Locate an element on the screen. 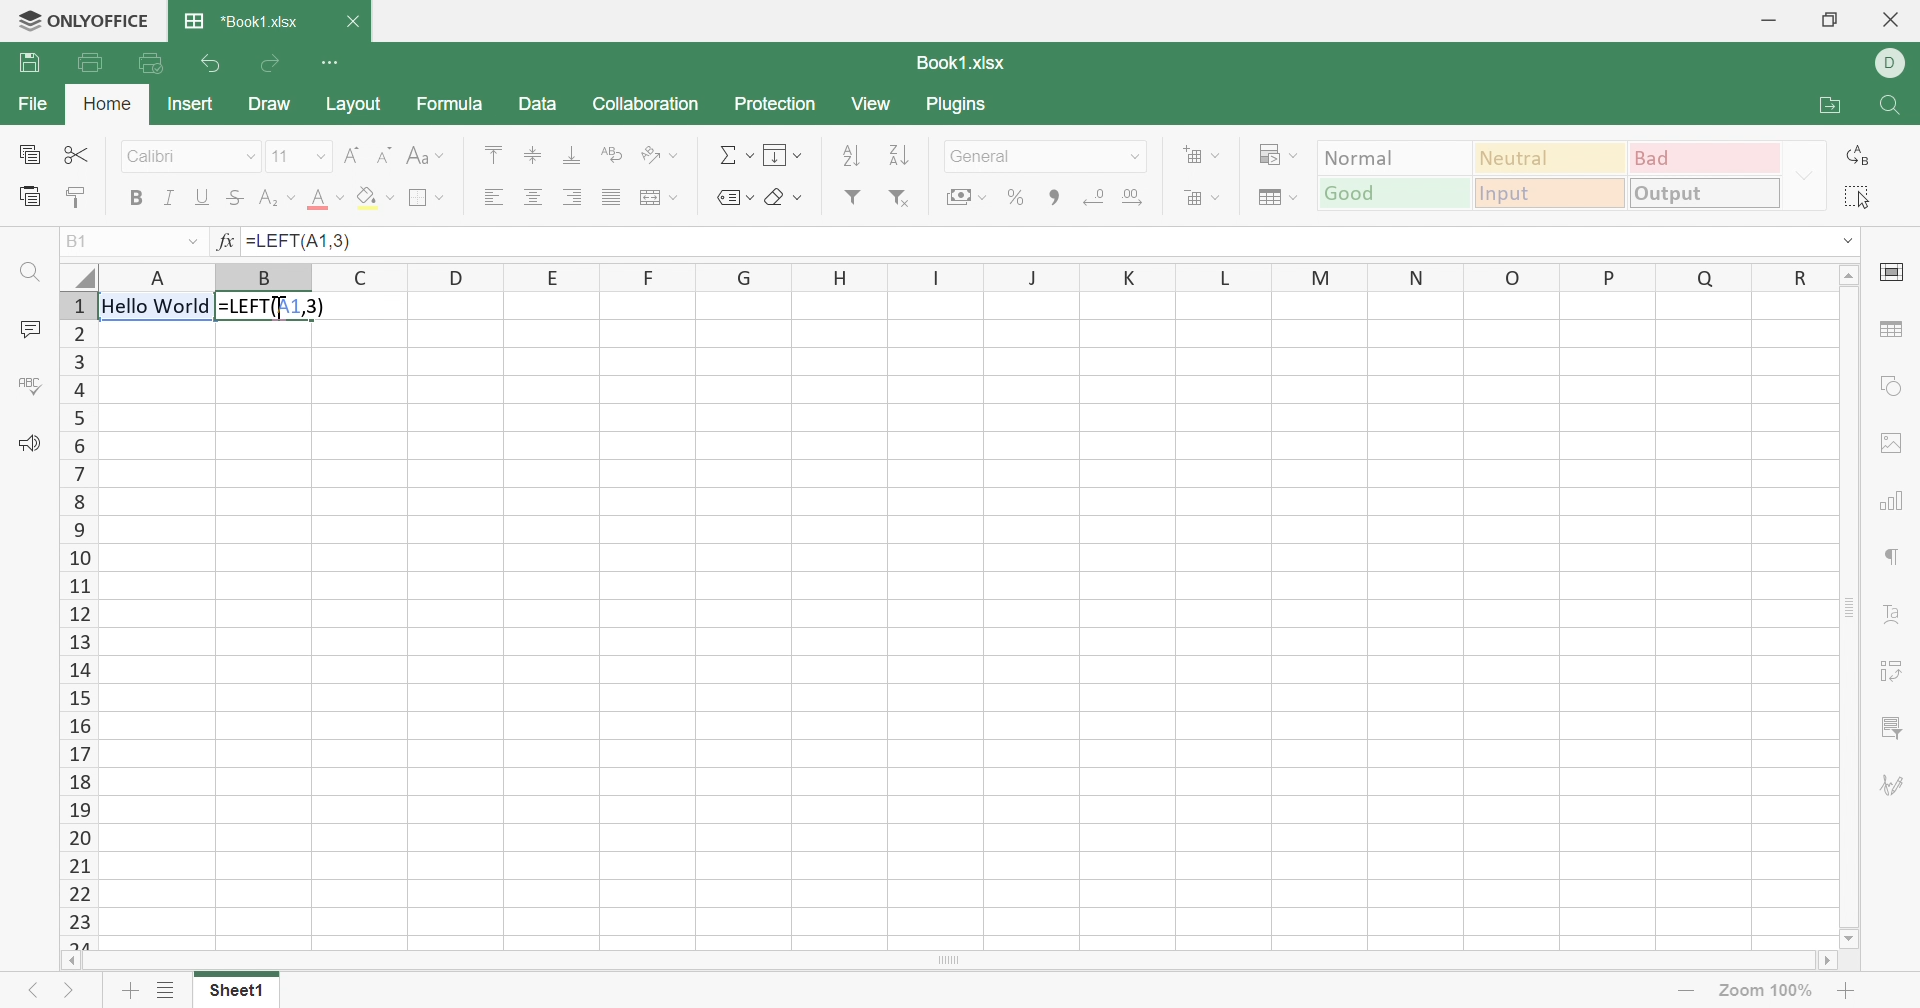  Align right is located at coordinates (574, 199).